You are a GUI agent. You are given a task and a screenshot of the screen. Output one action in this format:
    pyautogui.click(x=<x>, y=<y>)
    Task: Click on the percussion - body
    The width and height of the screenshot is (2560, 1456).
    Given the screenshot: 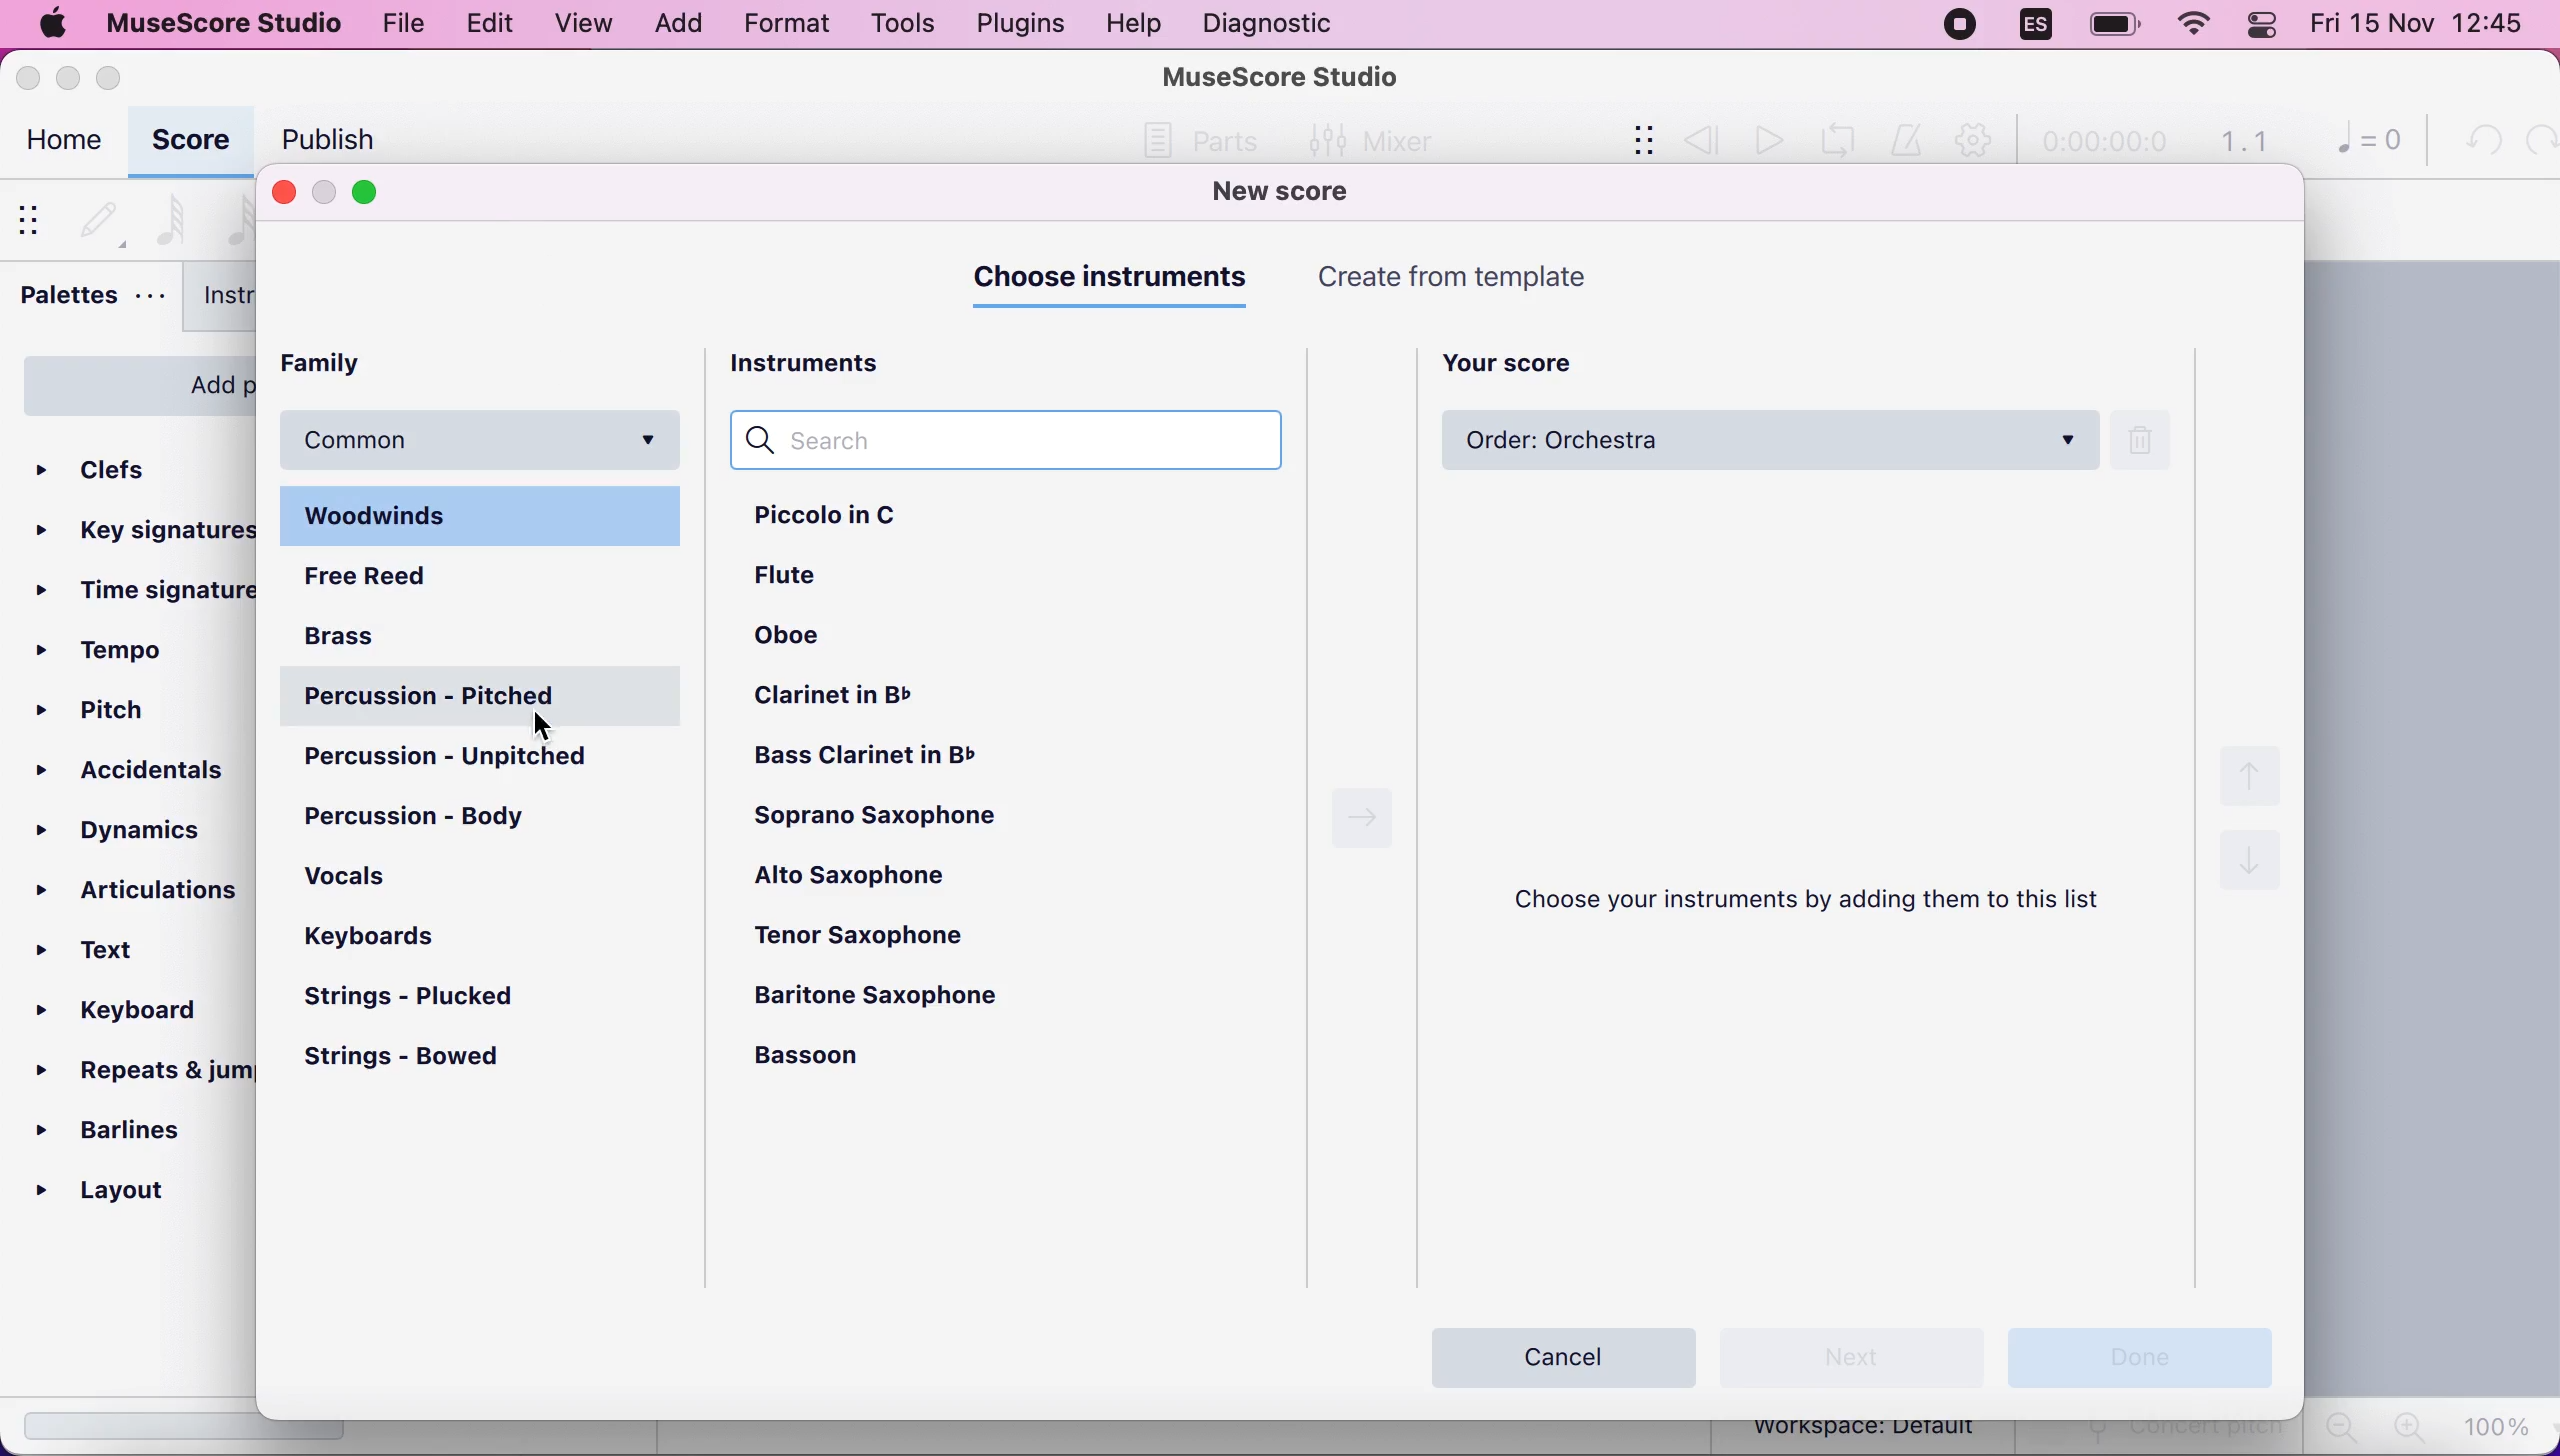 What is the action you would take?
    pyautogui.click(x=435, y=815)
    